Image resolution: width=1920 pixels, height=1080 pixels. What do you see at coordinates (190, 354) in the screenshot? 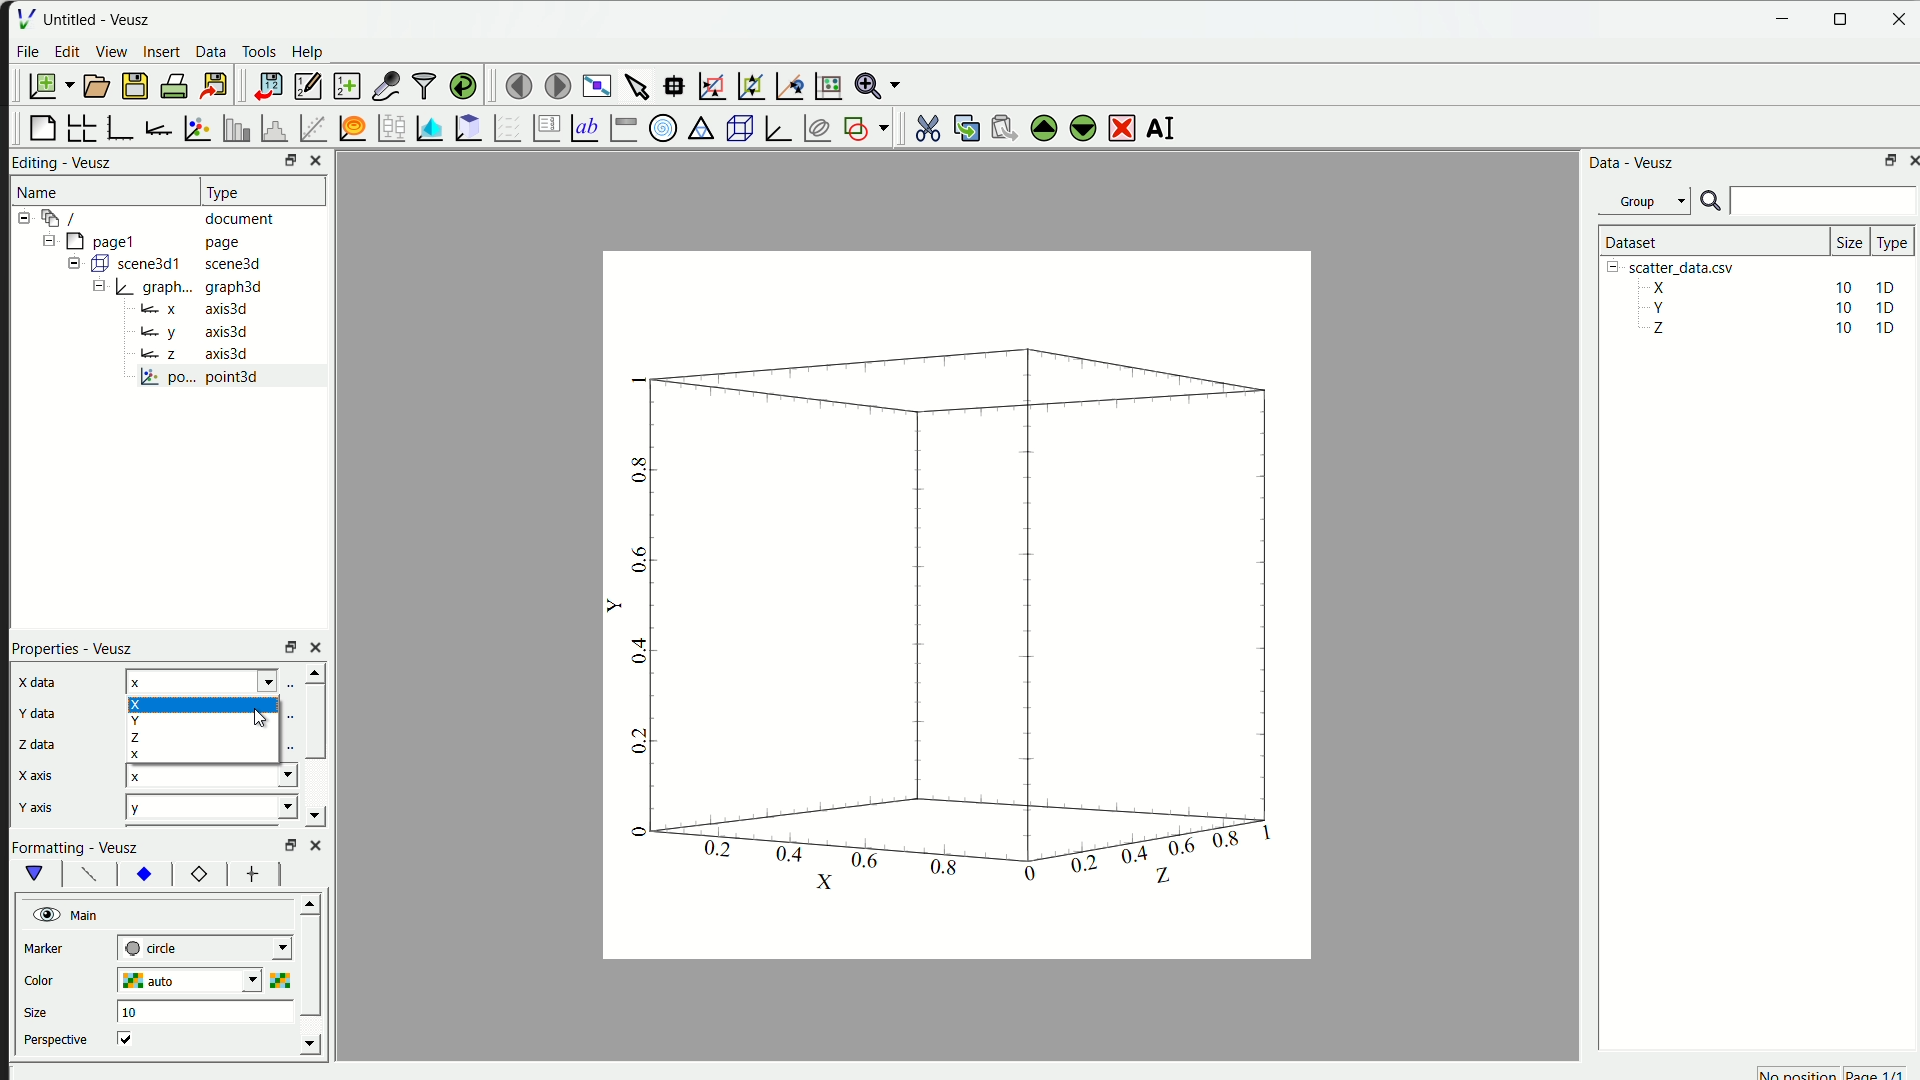
I see `Bz  axis3d` at bounding box center [190, 354].